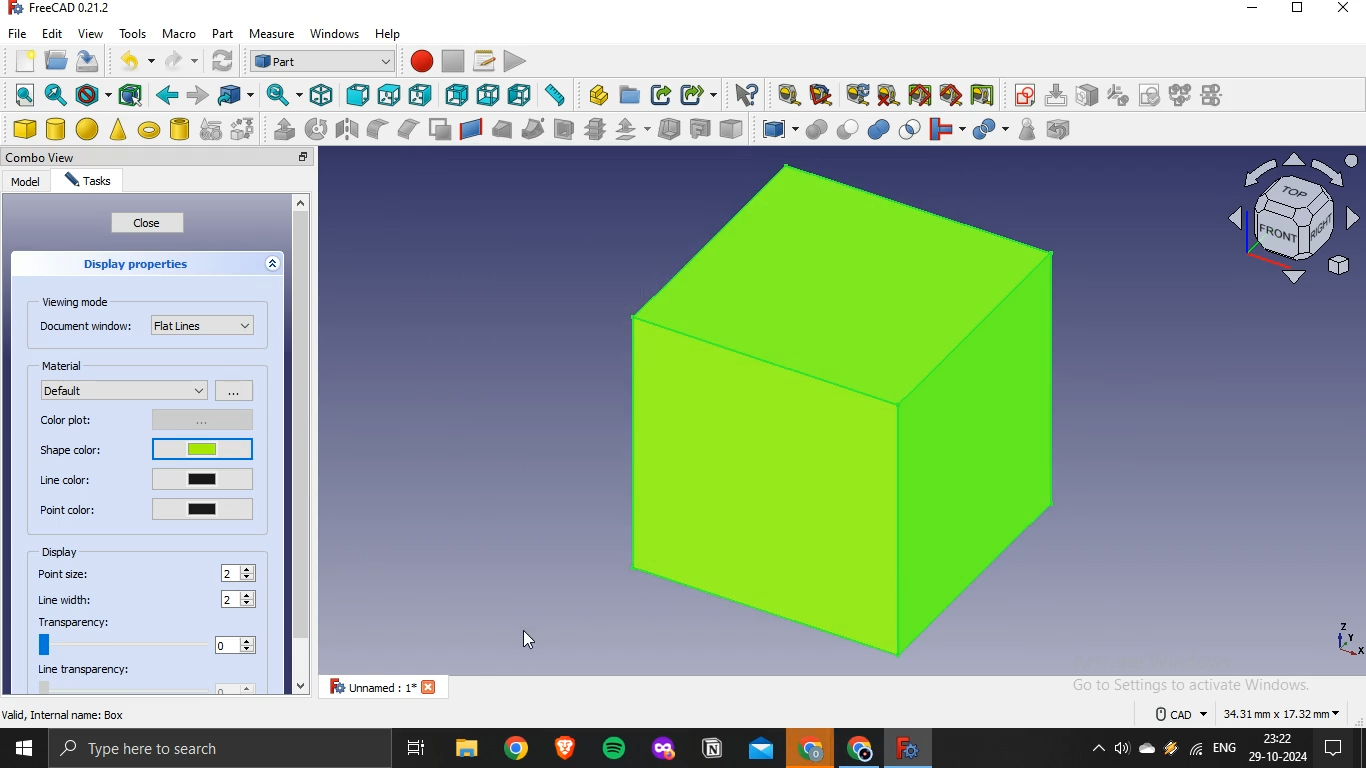 The width and height of the screenshot is (1366, 768). Describe the element at coordinates (52, 32) in the screenshot. I see `edit` at that location.